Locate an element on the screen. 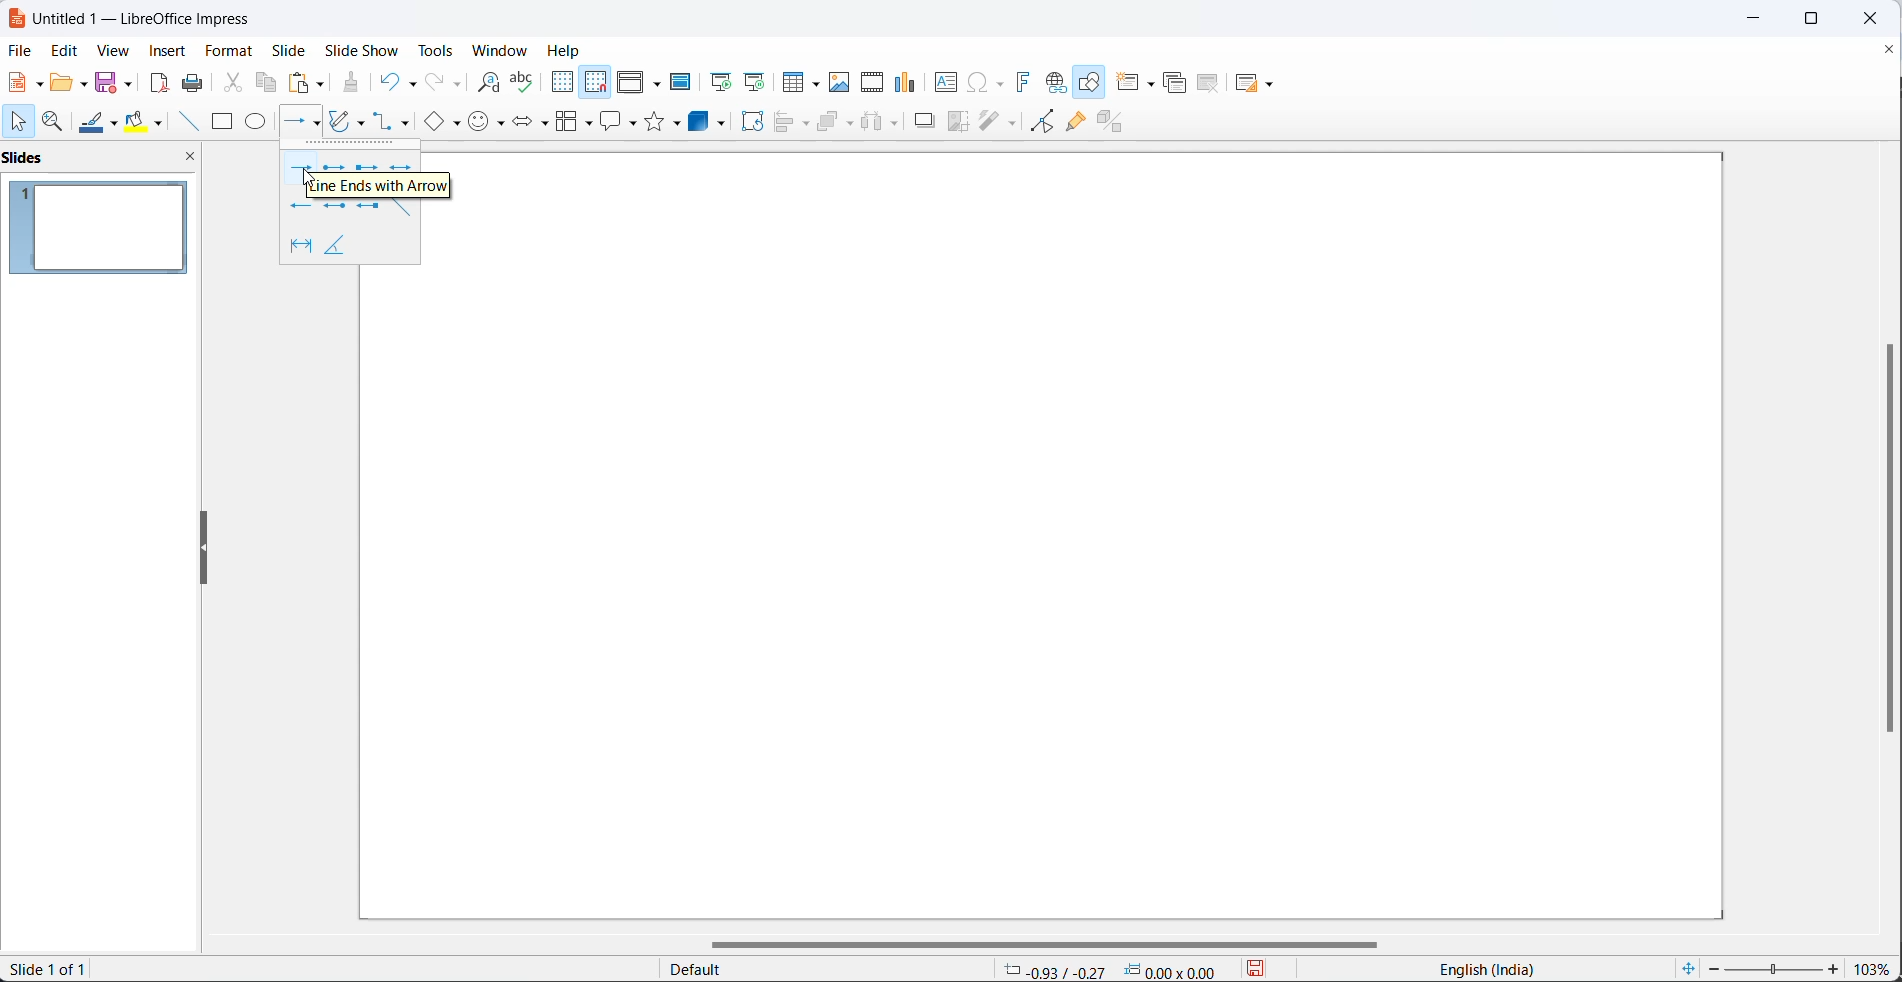  slide 1 of 1 is located at coordinates (59, 971).